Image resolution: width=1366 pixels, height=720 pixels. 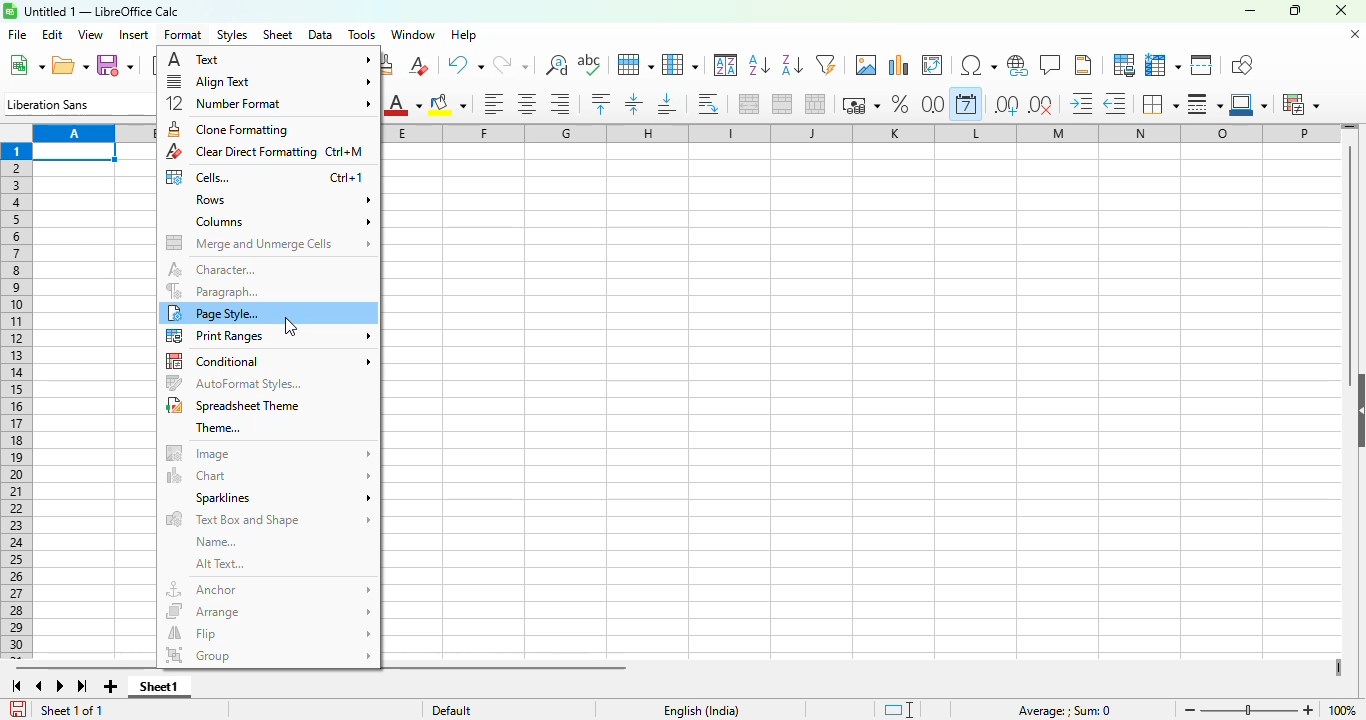 I want to click on conditional, so click(x=270, y=361).